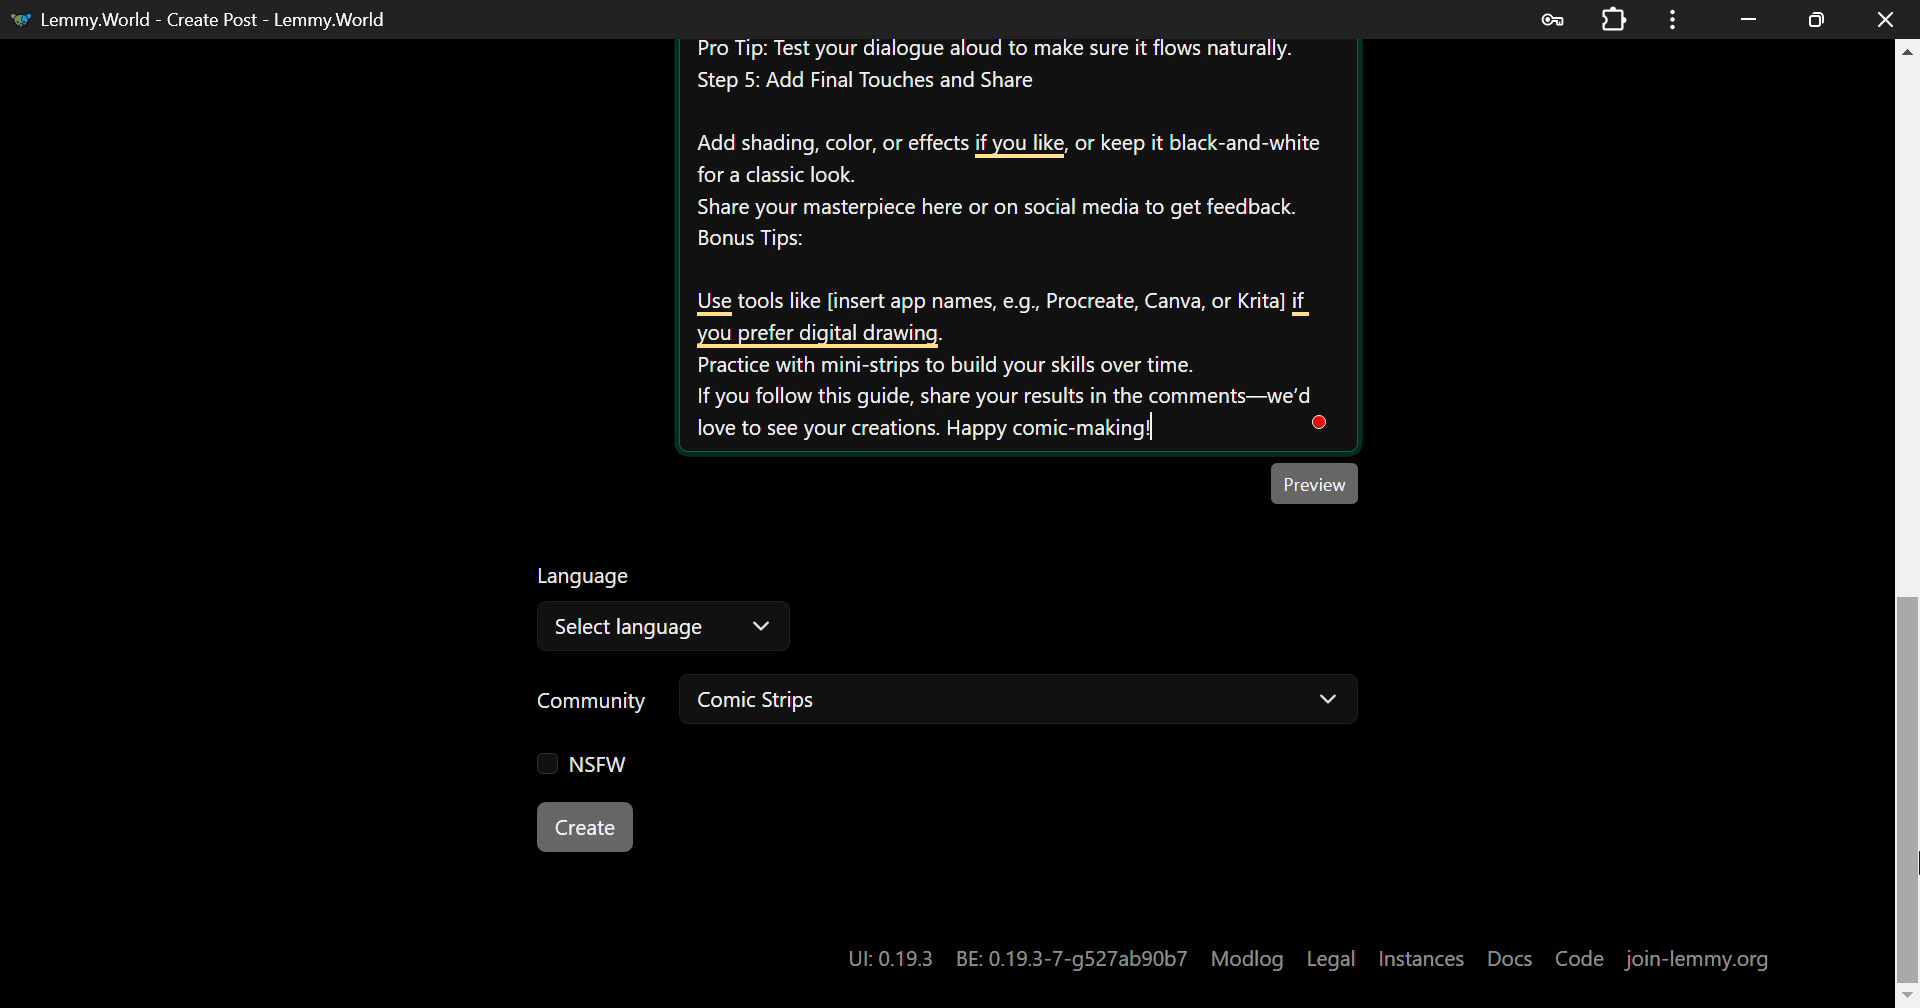 This screenshot has height=1008, width=1920. Describe the element at coordinates (1336, 960) in the screenshot. I see `Legal` at that location.